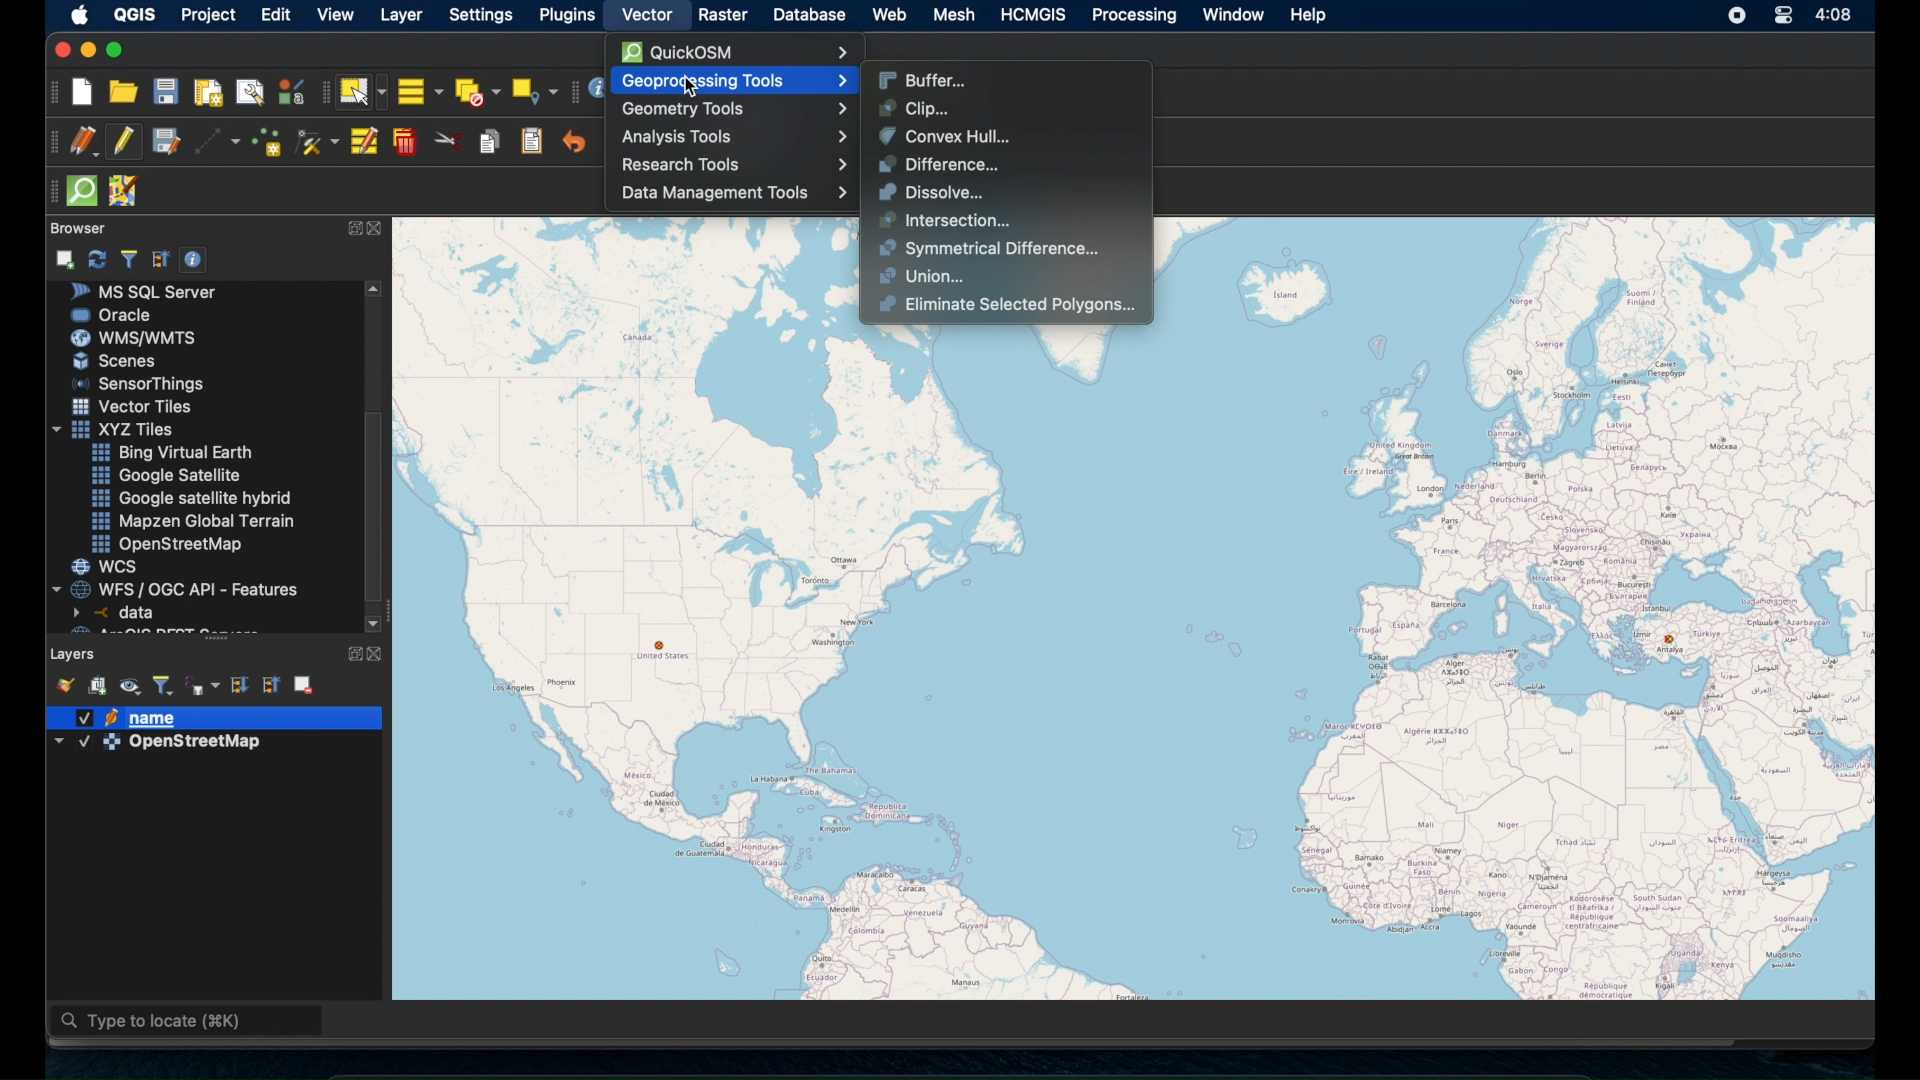 The width and height of the screenshot is (1920, 1080). What do you see at coordinates (124, 93) in the screenshot?
I see `open project` at bounding box center [124, 93].